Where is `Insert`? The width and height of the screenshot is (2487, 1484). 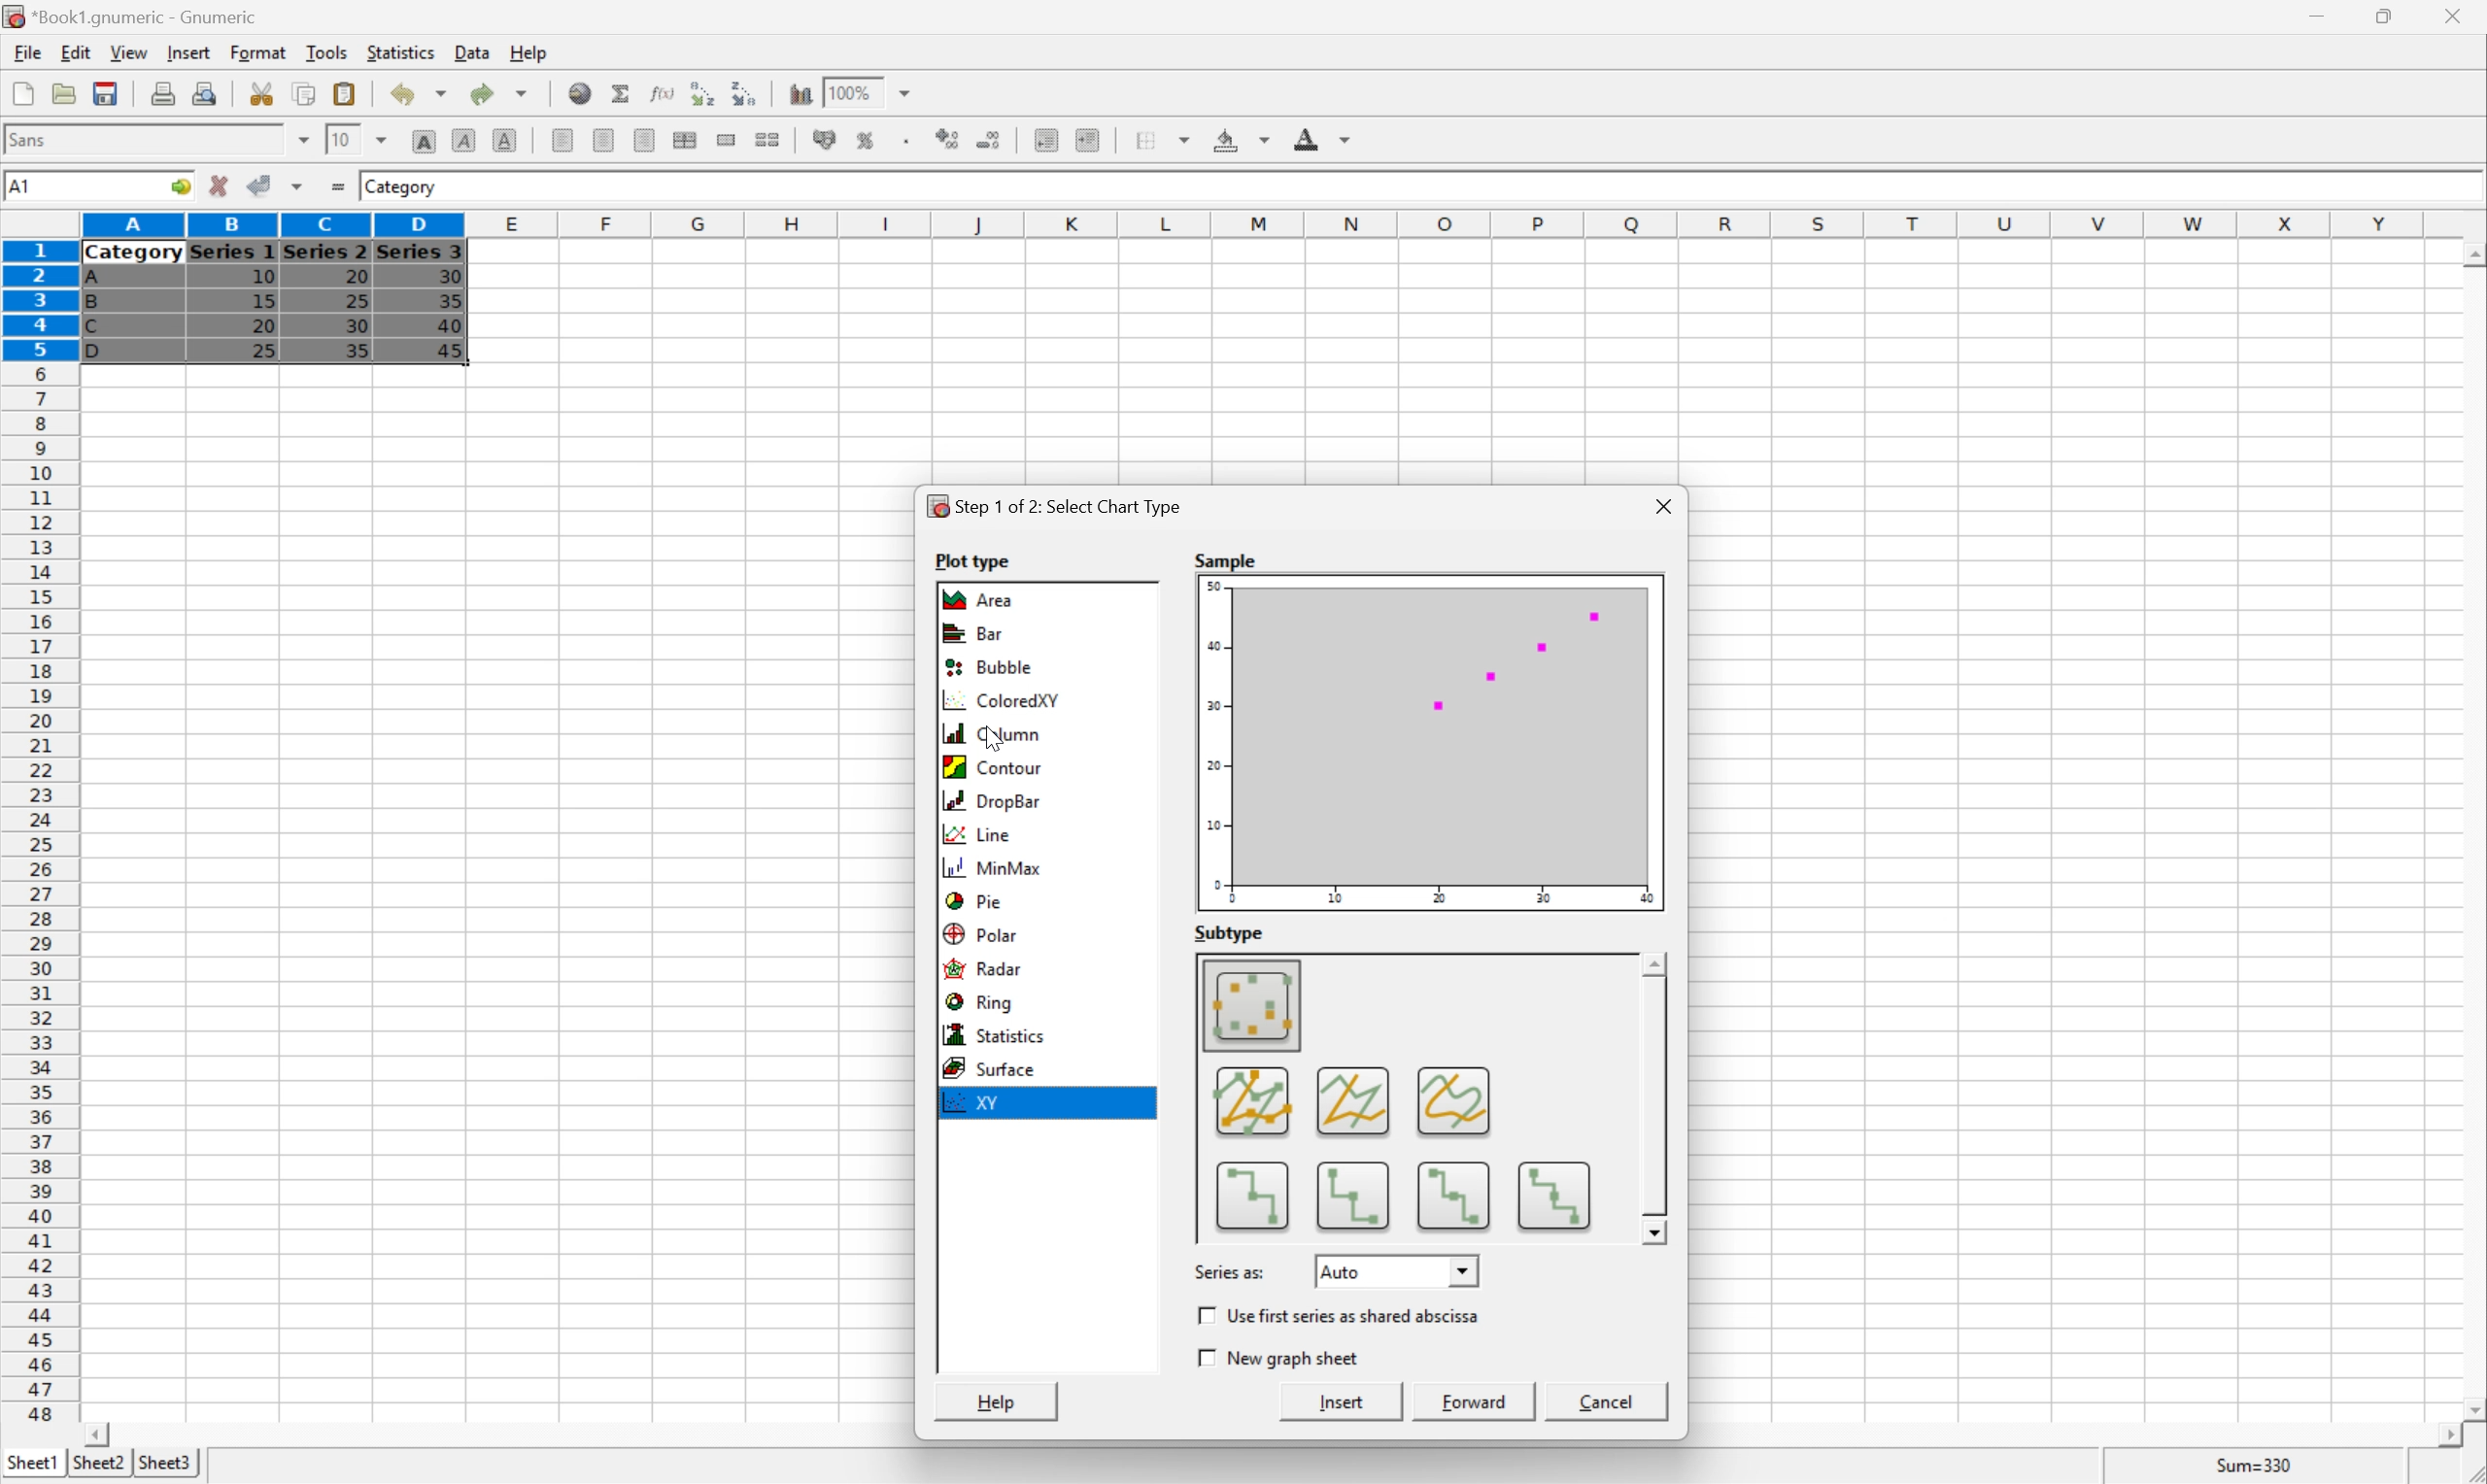
Insert is located at coordinates (1346, 1403).